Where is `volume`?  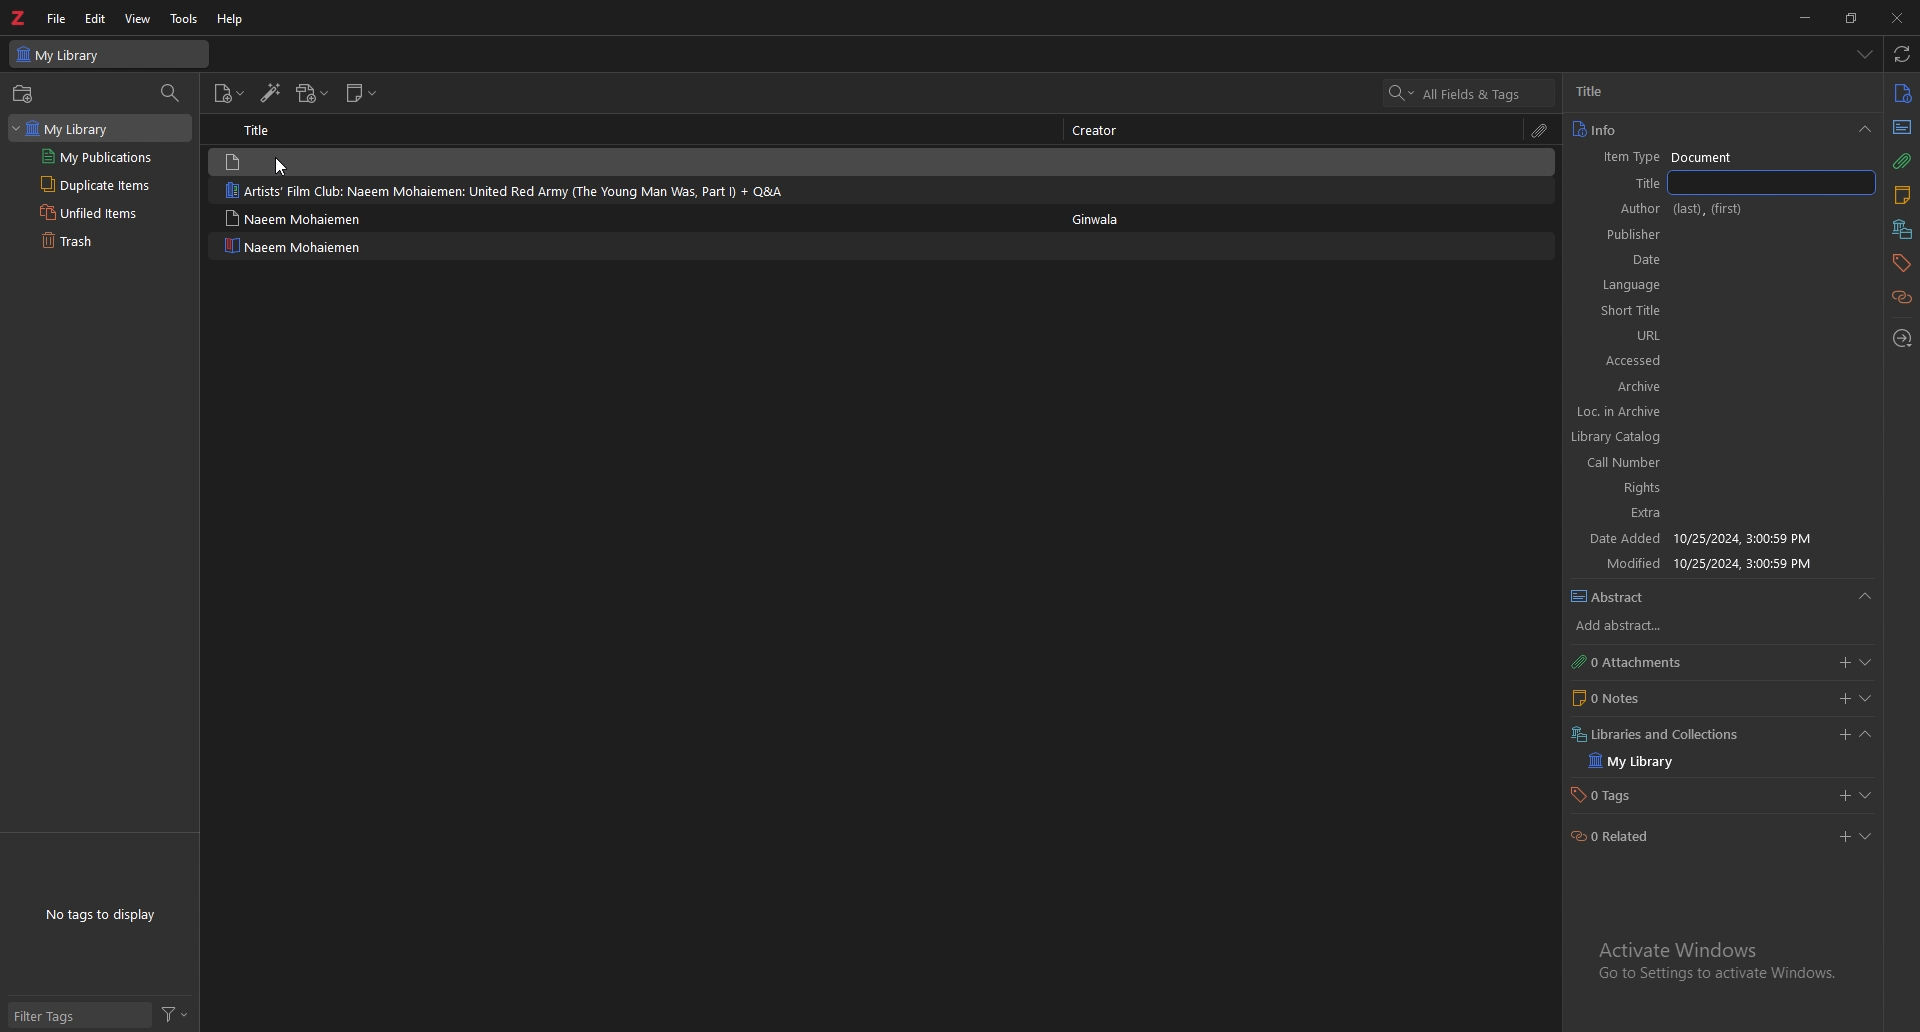
volume is located at coordinates (1624, 311).